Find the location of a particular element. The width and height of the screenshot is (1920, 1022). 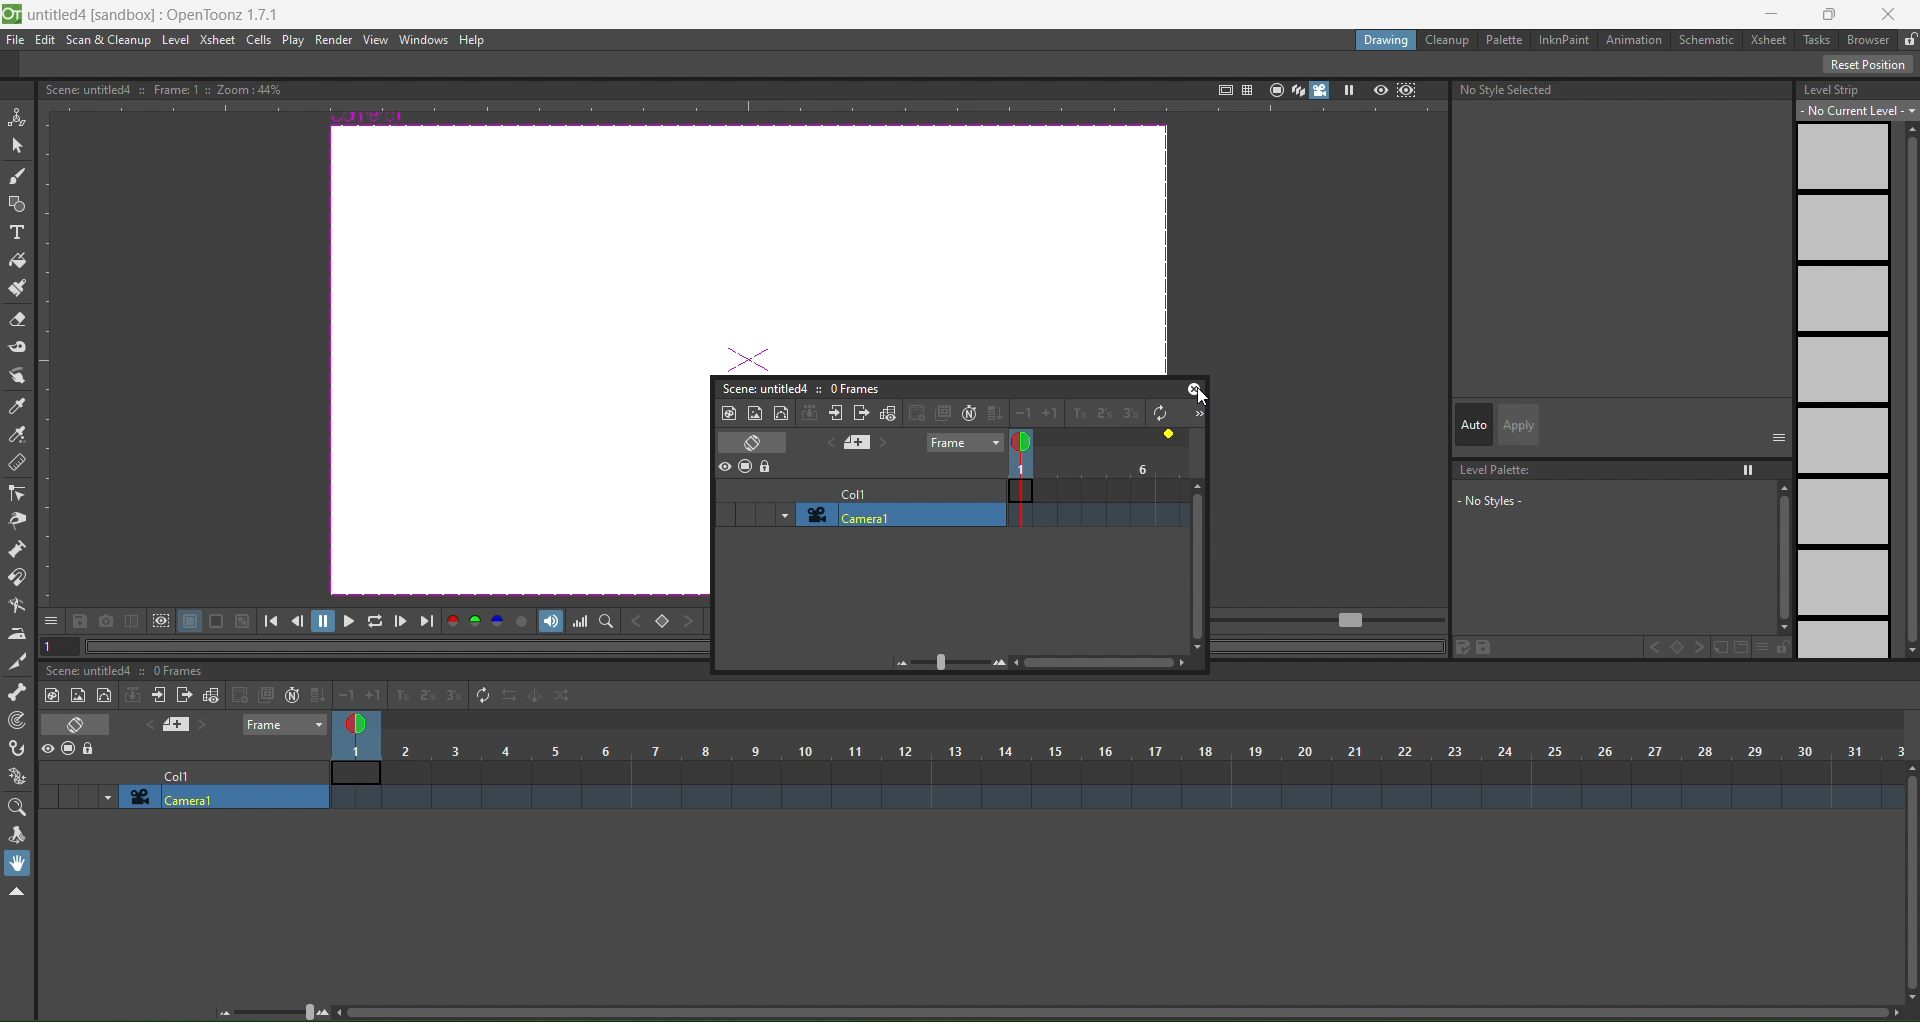

zoom is located at coordinates (973, 662).